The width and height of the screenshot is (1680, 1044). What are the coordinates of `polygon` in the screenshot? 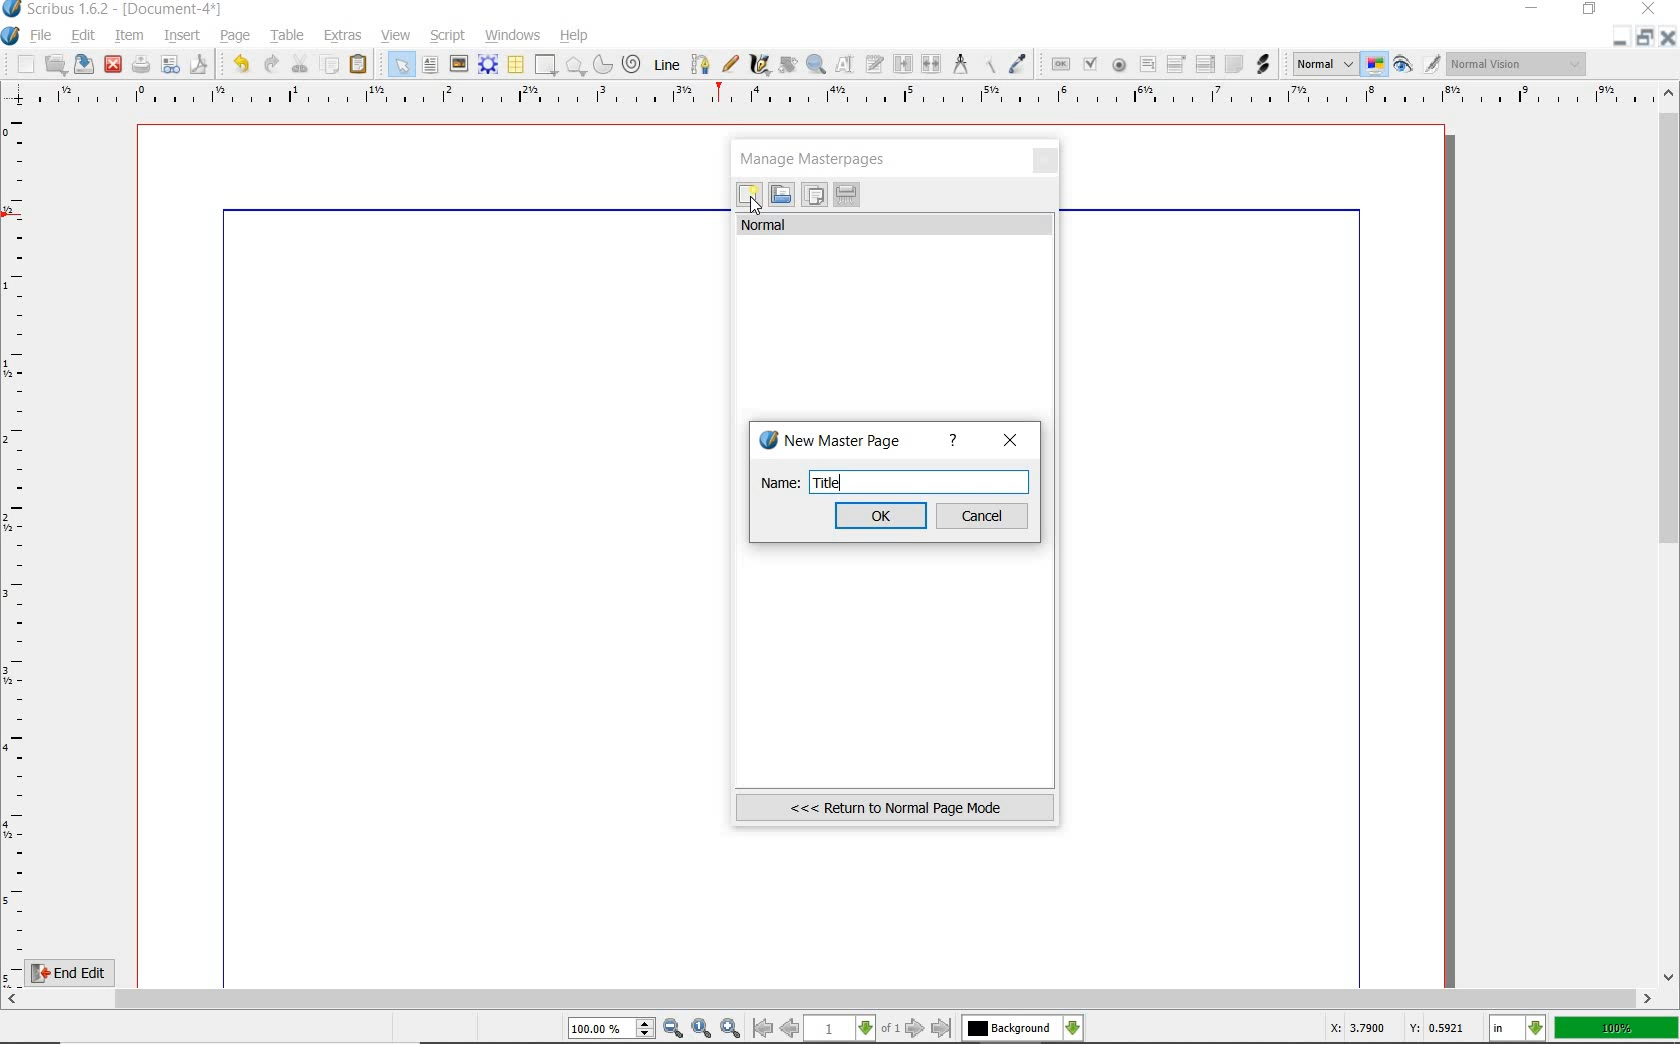 It's located at (575, 67).